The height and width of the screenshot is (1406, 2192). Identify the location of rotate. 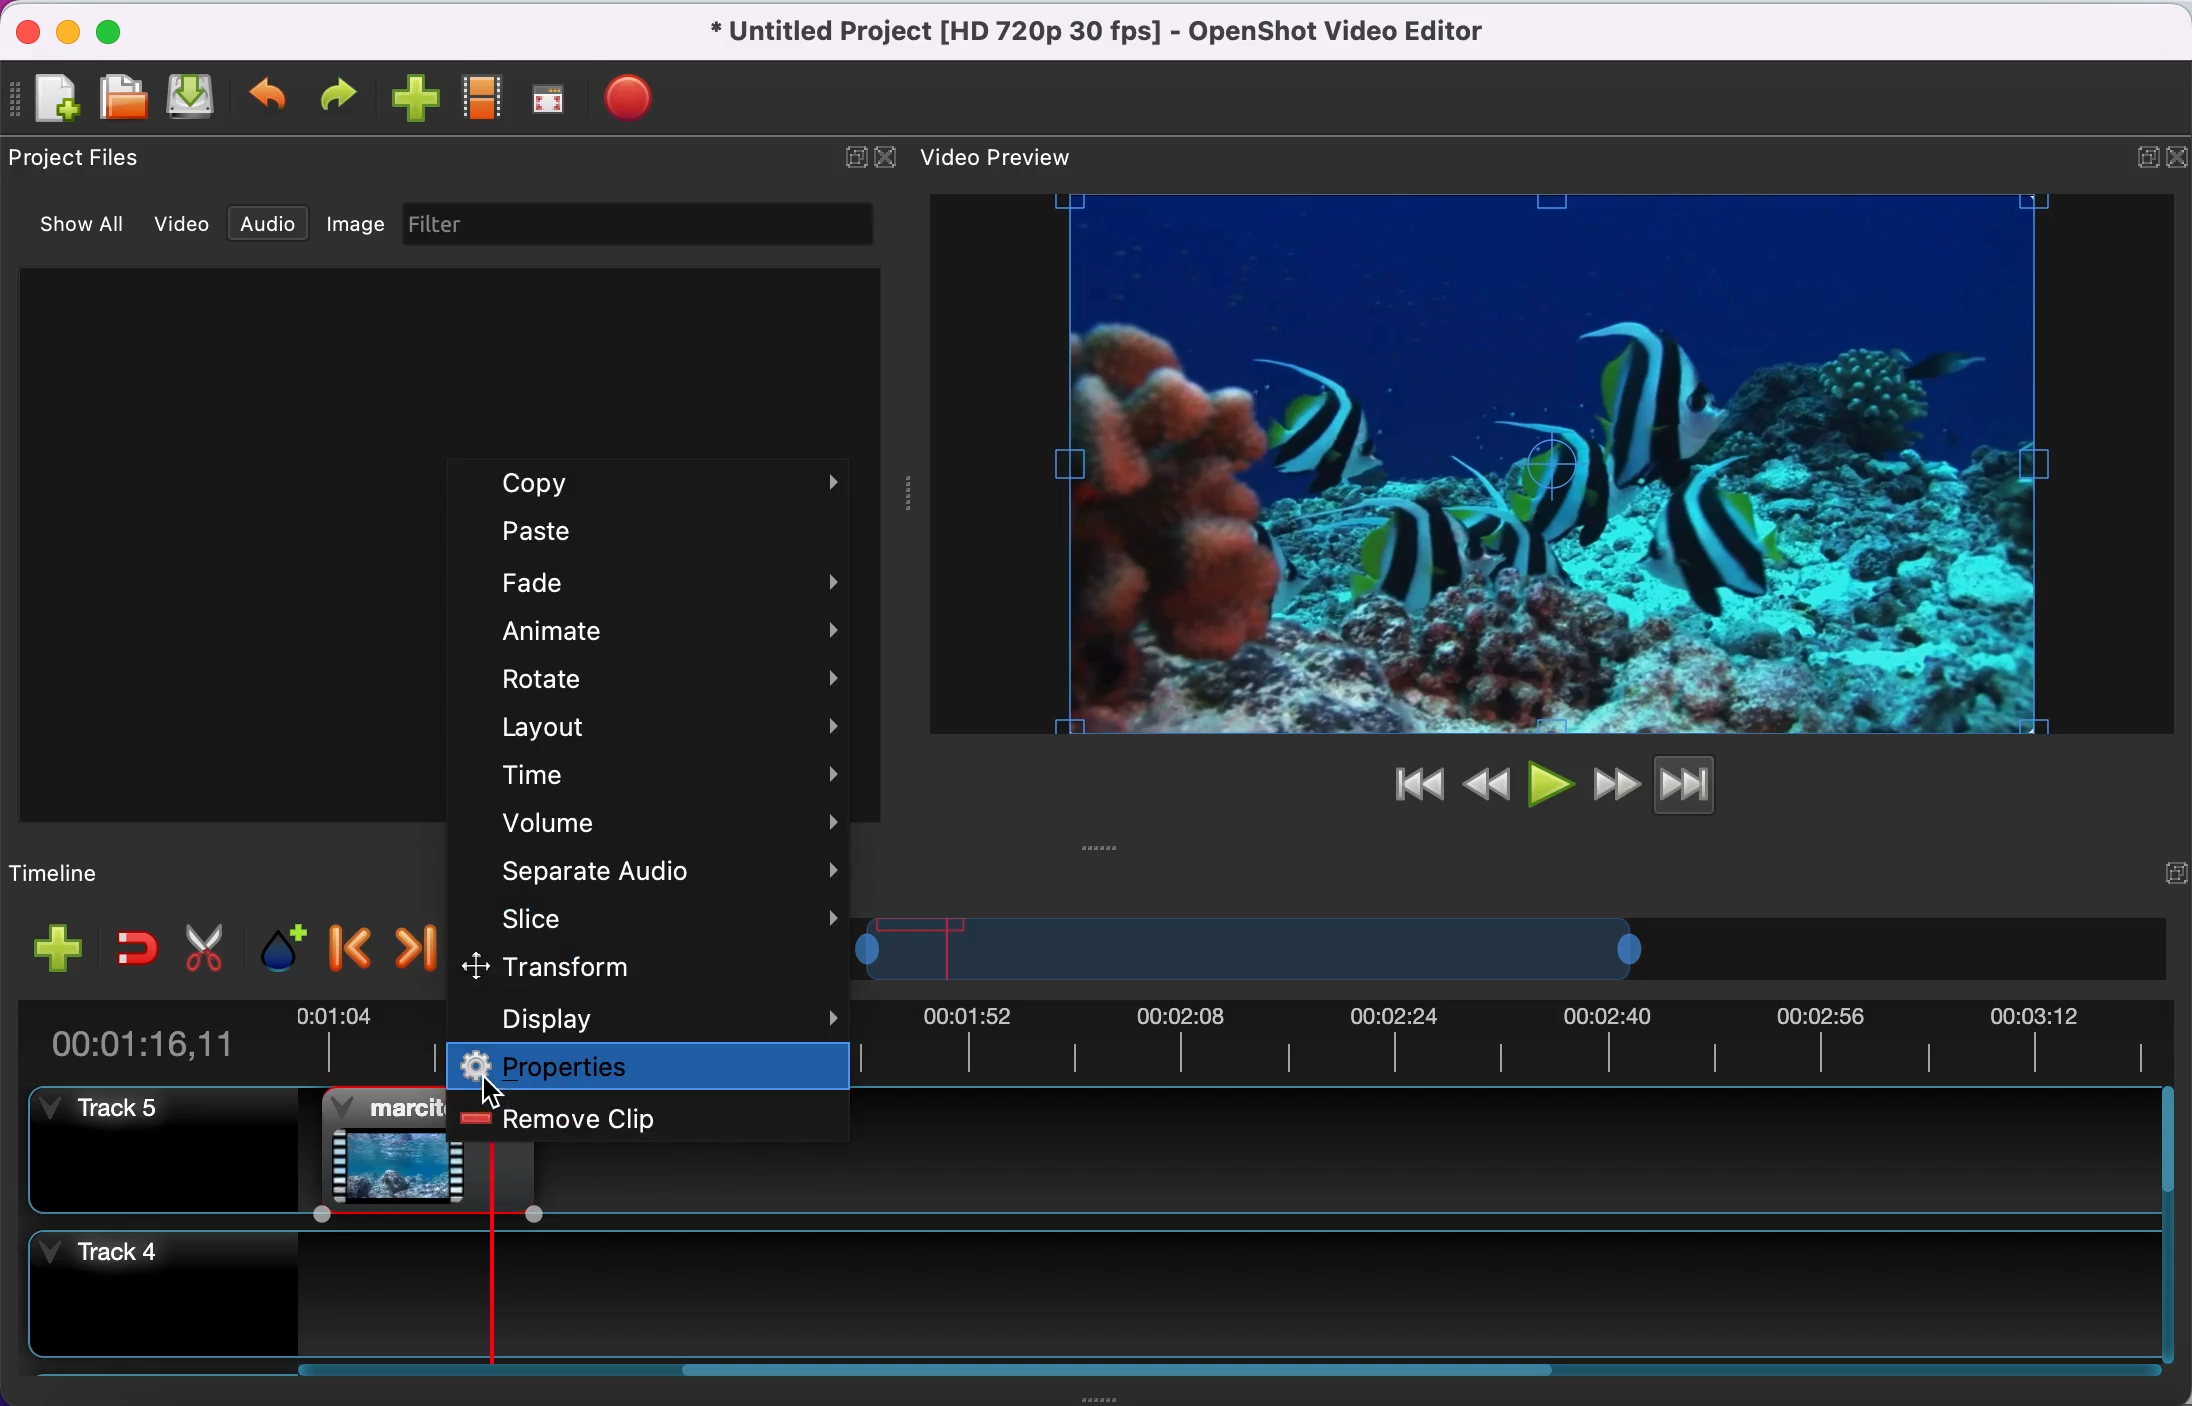
(671, 677).